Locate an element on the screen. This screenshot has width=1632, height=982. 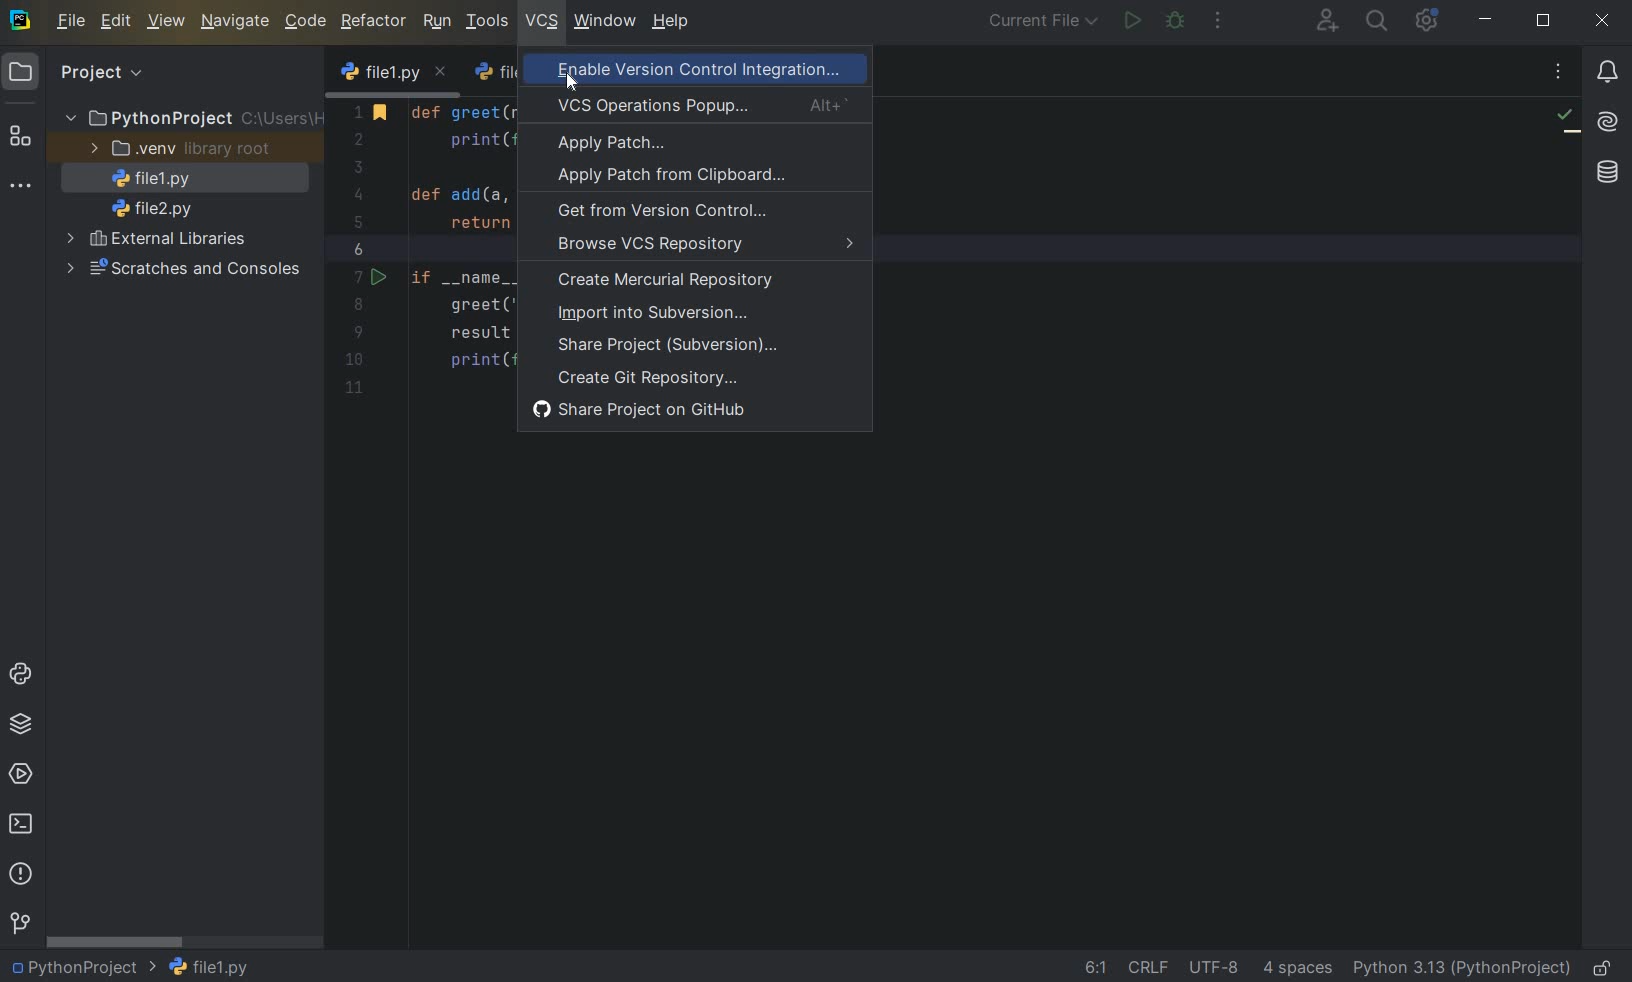
Project is located at coordinates (101, 73).